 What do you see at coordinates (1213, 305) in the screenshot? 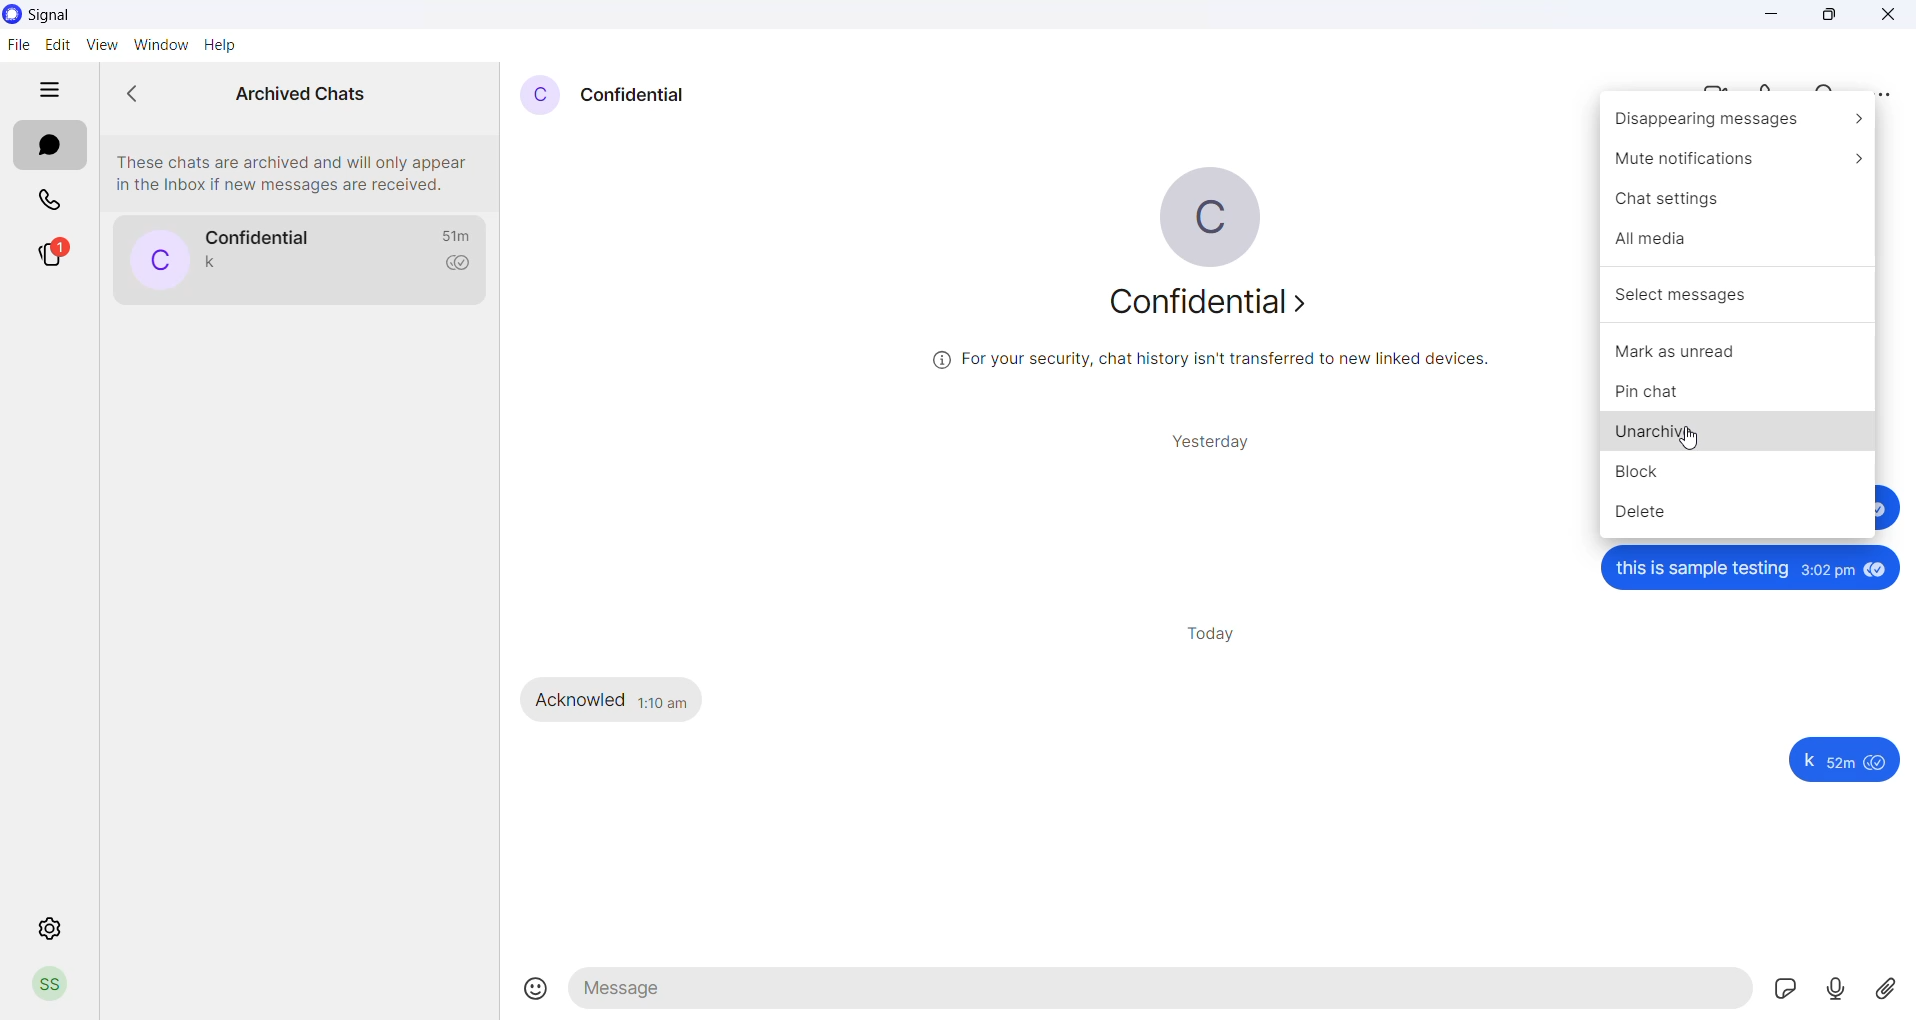
I see `about contact` at bounding box center [1213, 305].